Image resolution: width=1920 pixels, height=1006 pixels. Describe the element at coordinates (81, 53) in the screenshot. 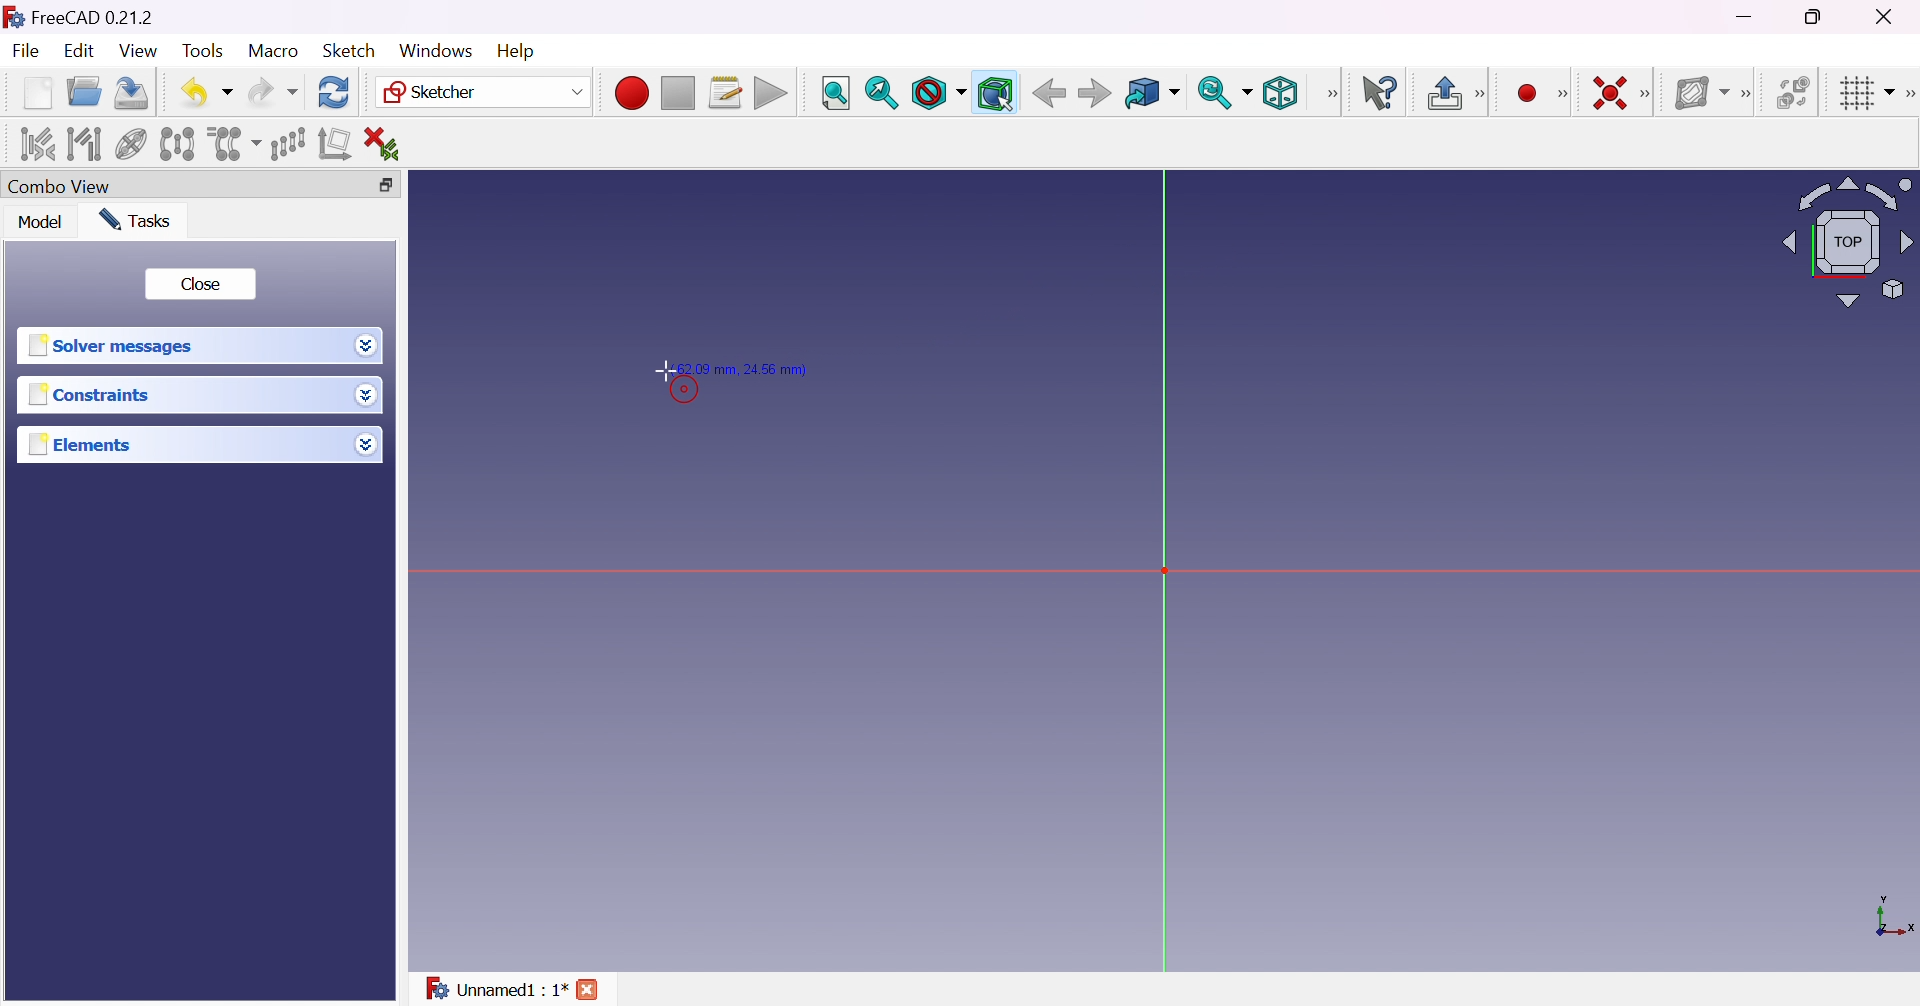

I see `Edit` at that location.